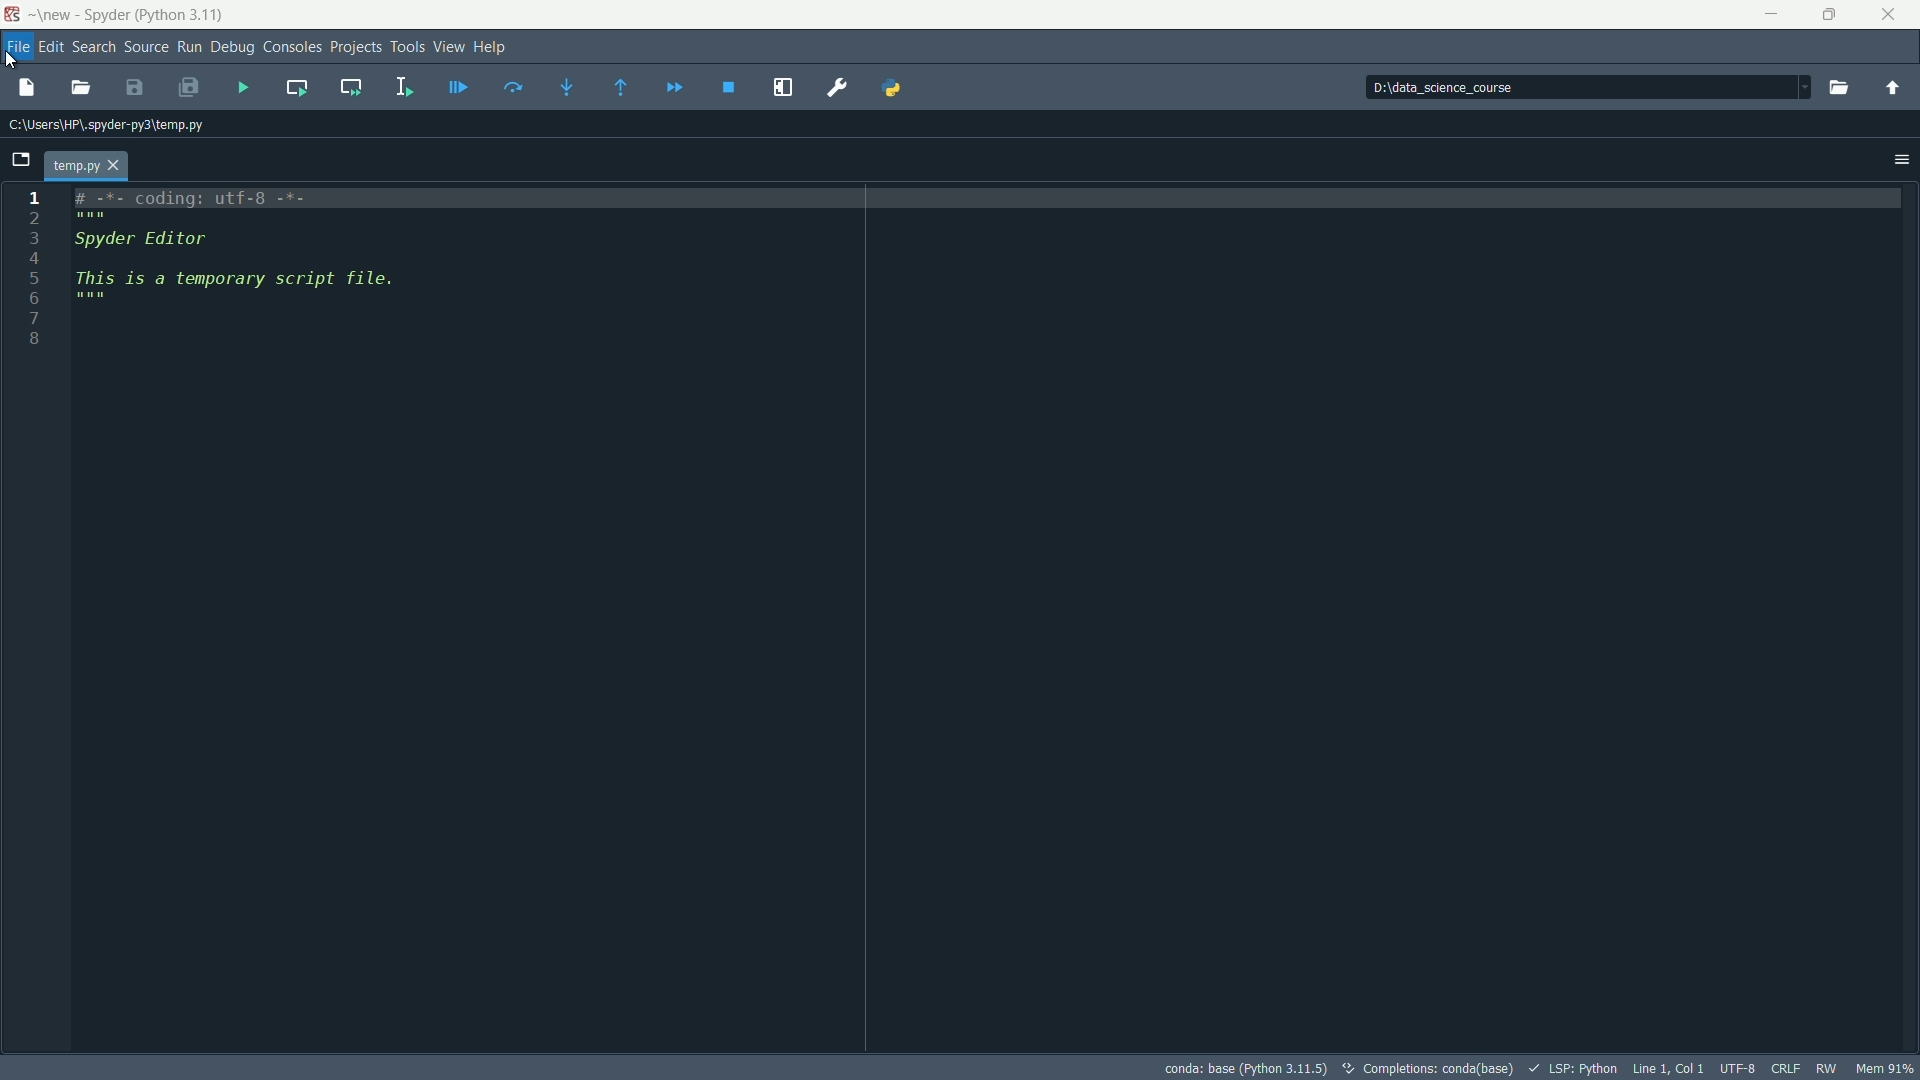 The image size is (1920, 1080). I want to click on memory usage, so click(1886, 1068).